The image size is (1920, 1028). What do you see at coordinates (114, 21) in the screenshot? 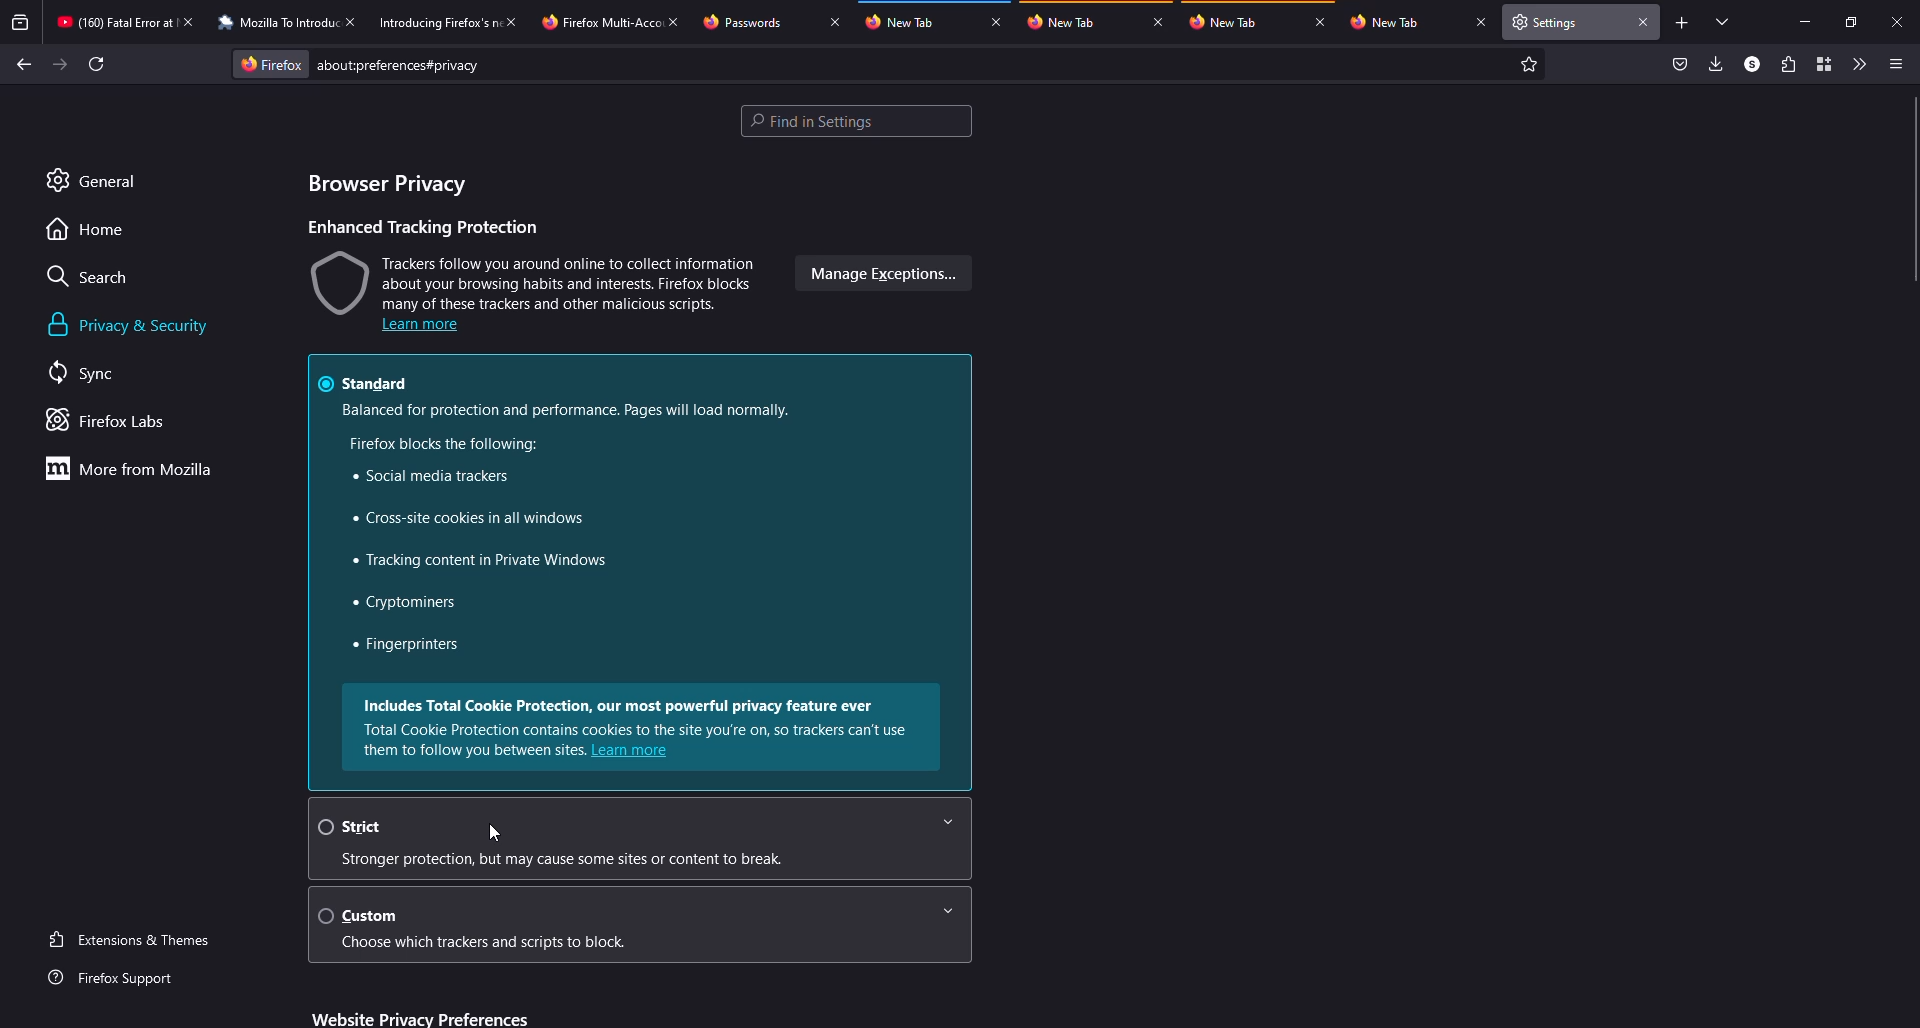
I see `tab` at bounding box center [114, 21].